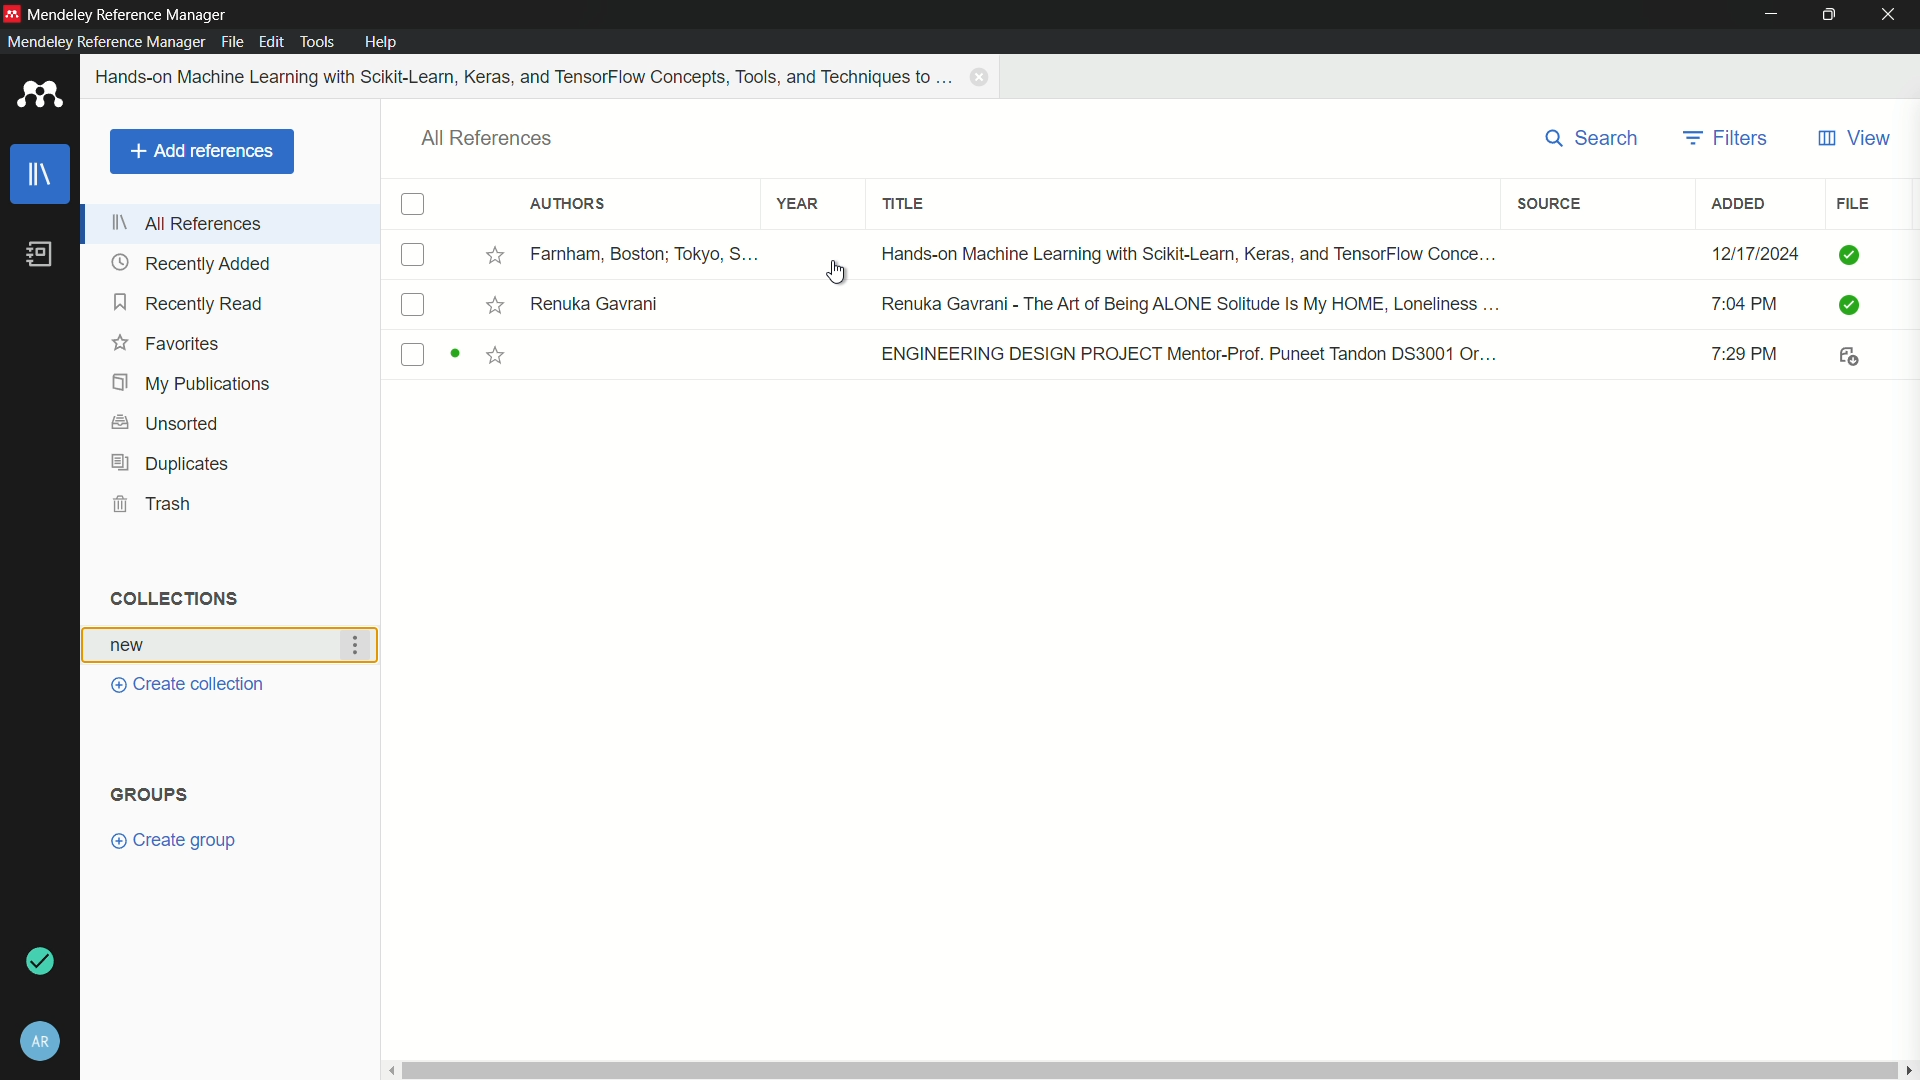 The width and height of the screenshot is (1920, 1080). I want to click on search, so click(1594, 139).